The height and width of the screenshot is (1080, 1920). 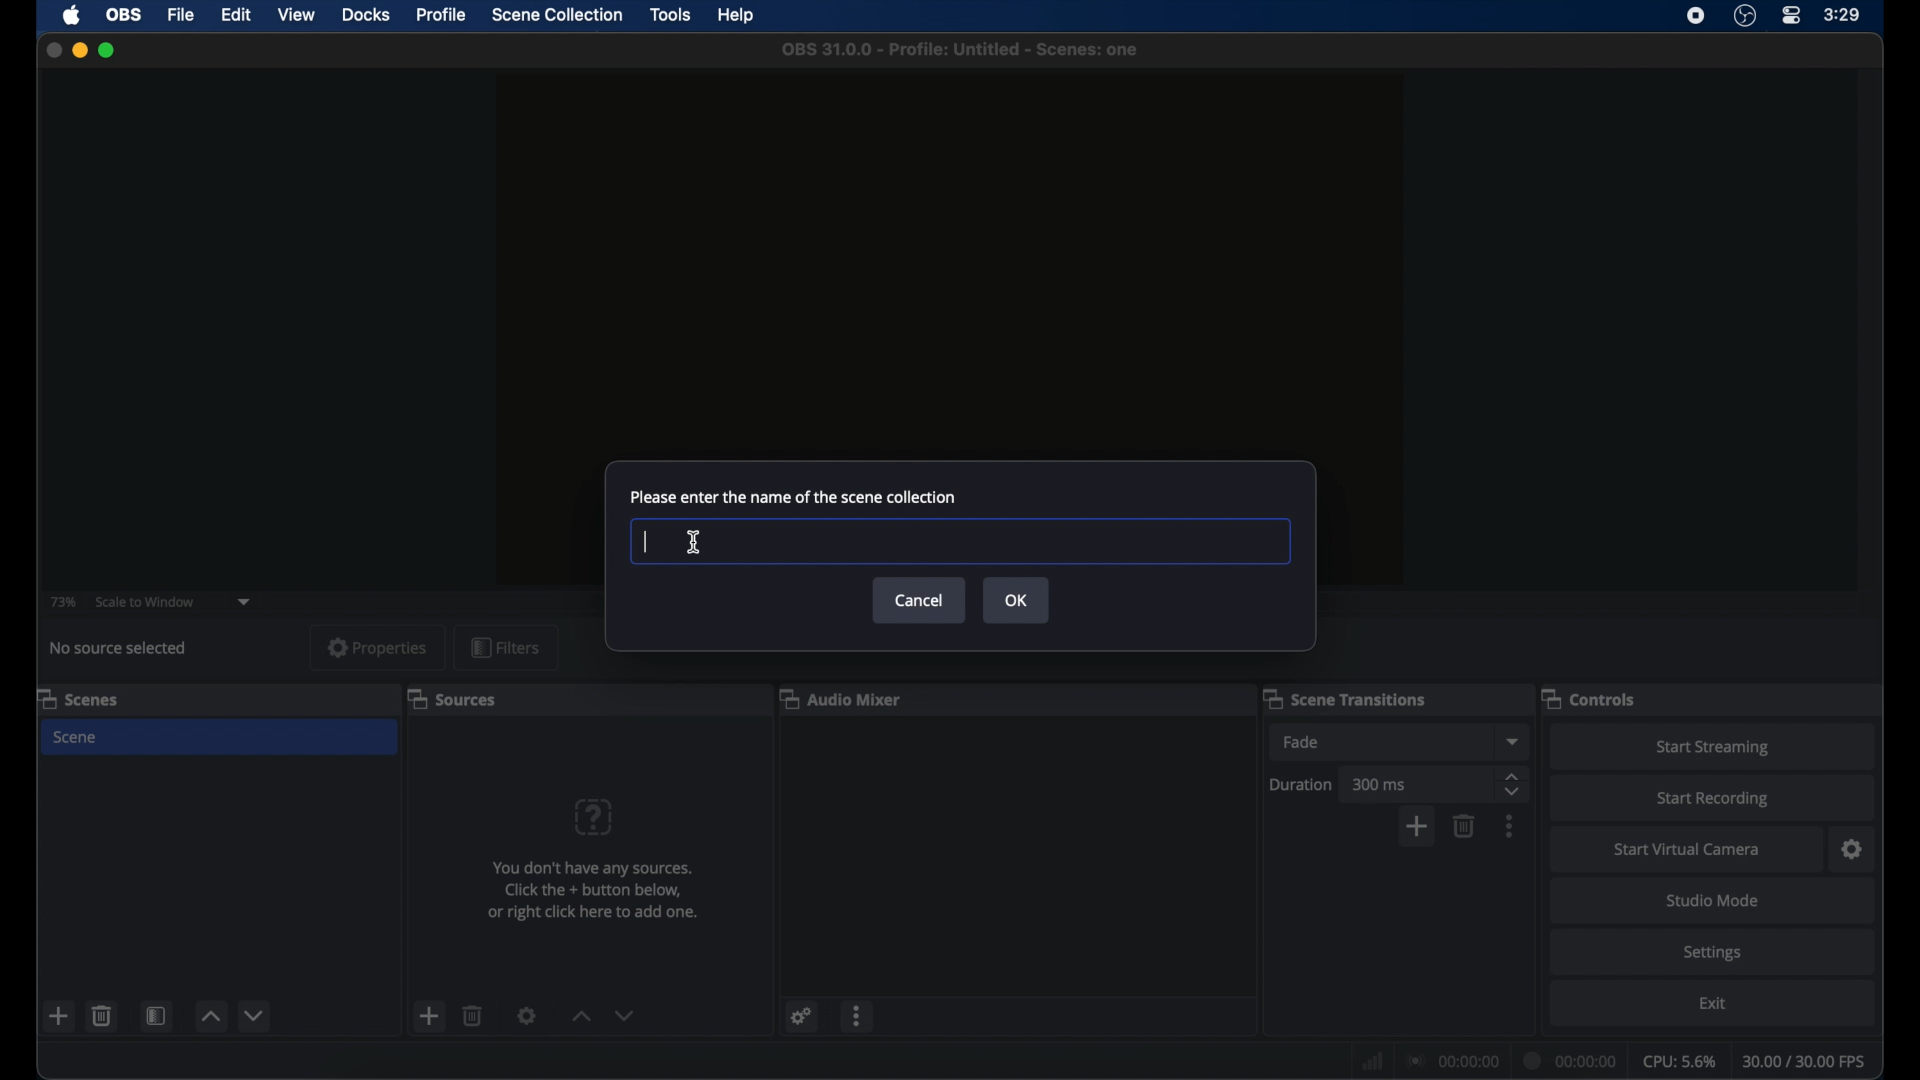 What do you see at coordinates (1716, 799) in the screenshot?
I see `start recording` at bounding box center [1716, 799].